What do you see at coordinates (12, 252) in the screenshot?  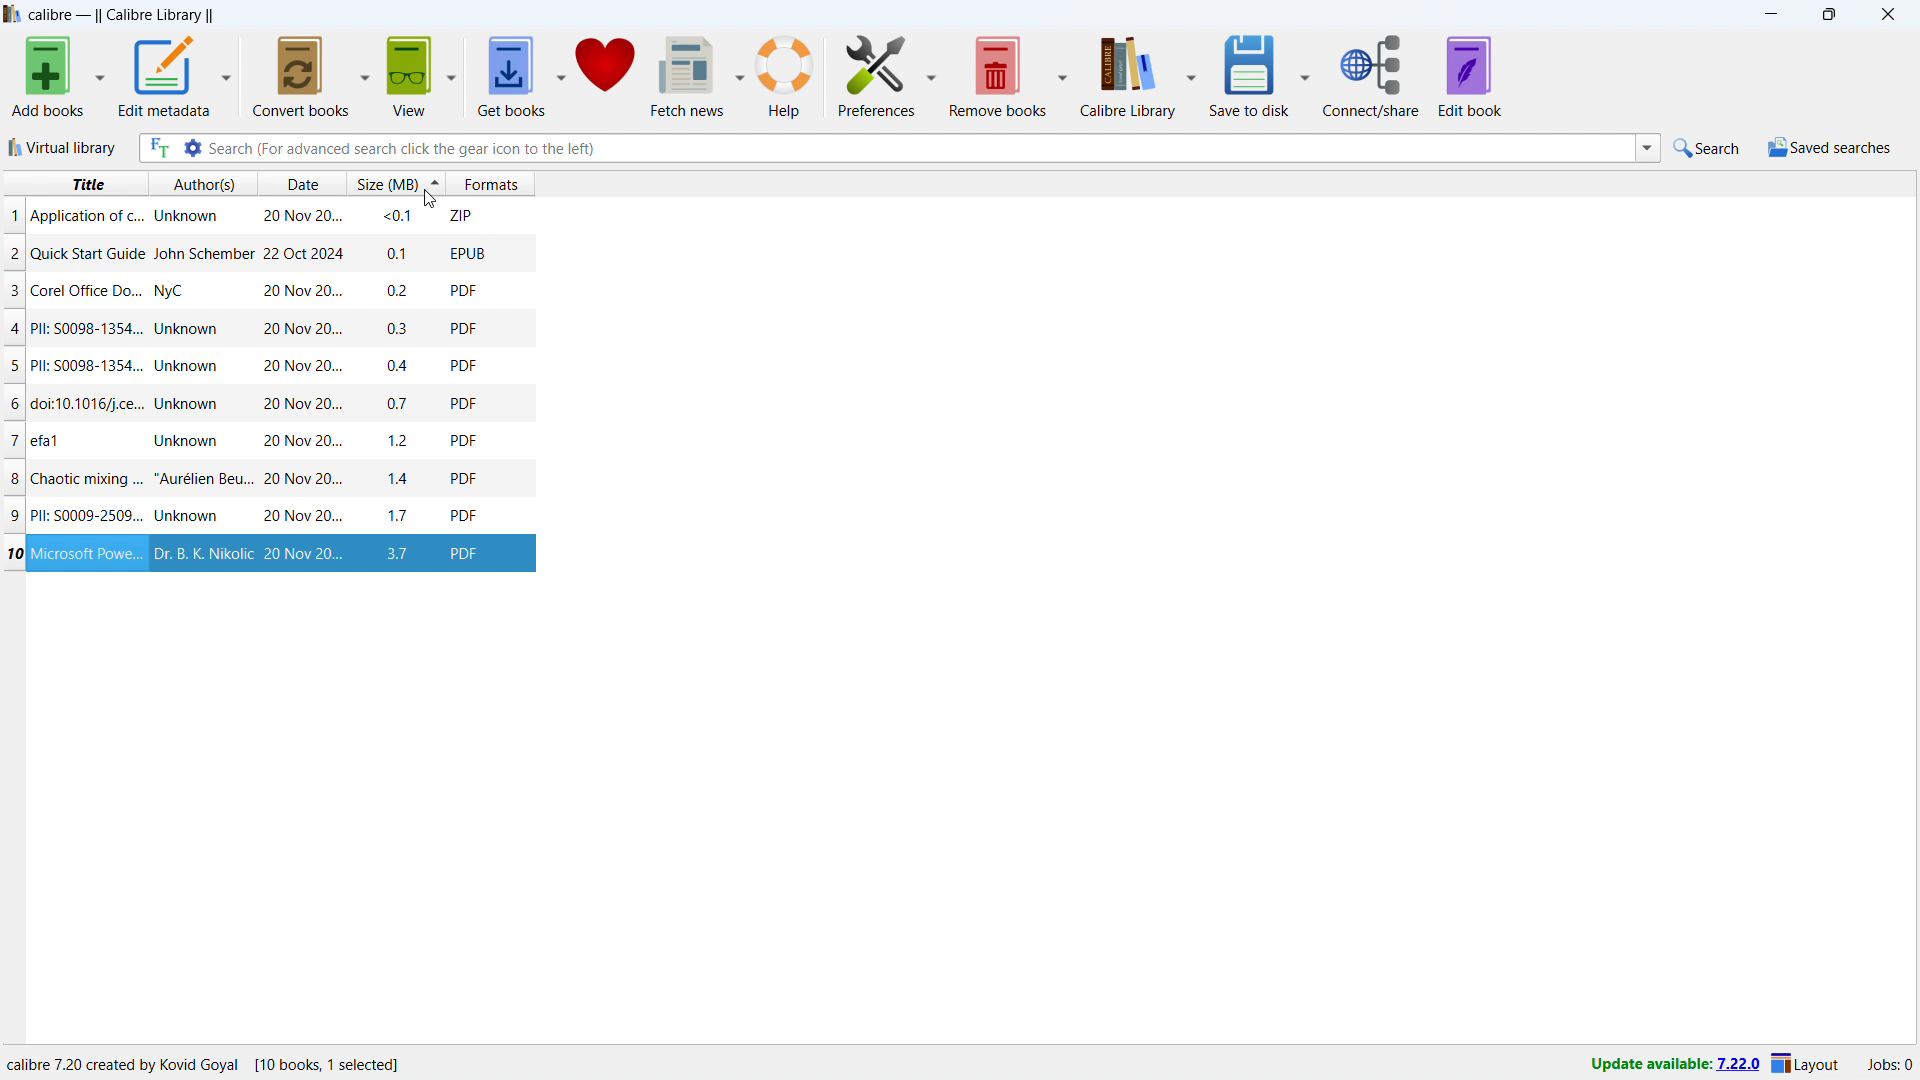 I see `2` at bounding box center [12, 252].